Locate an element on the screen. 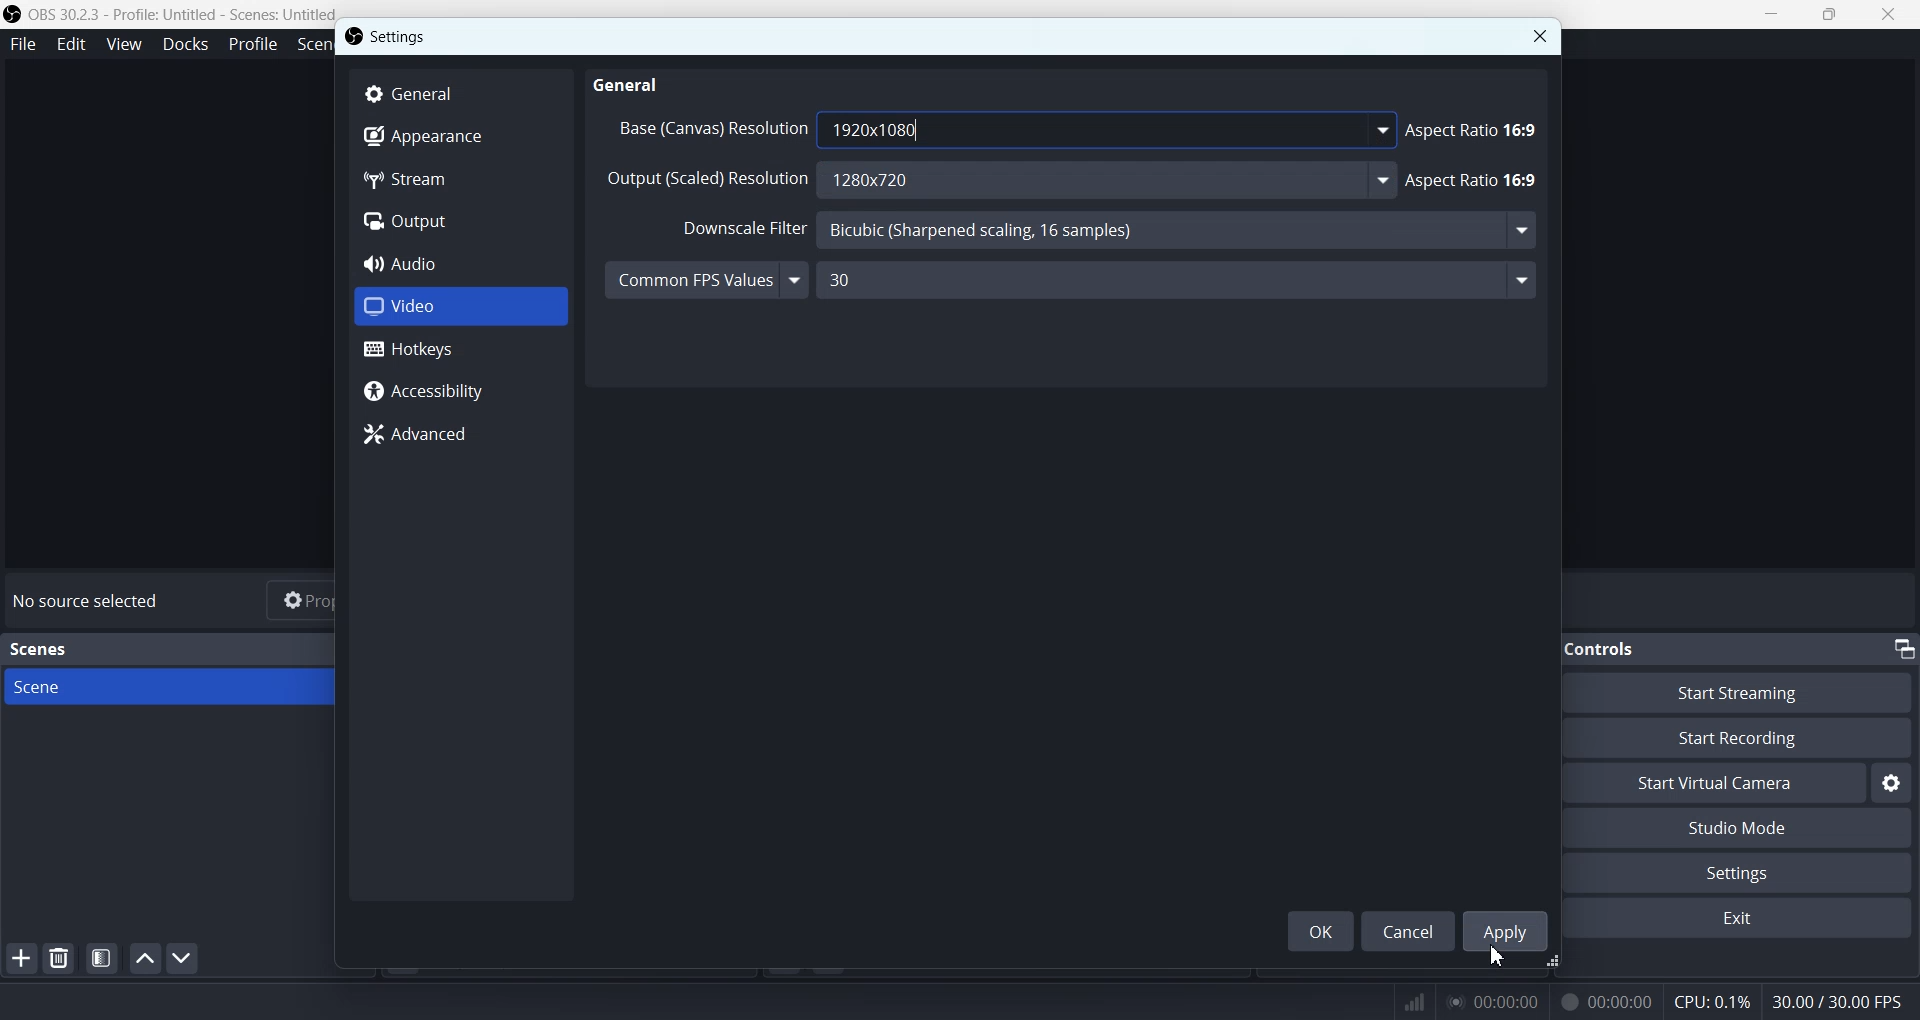 This screenshot has width=1920, height=1020. Scene is located at coordinates (190, 687).